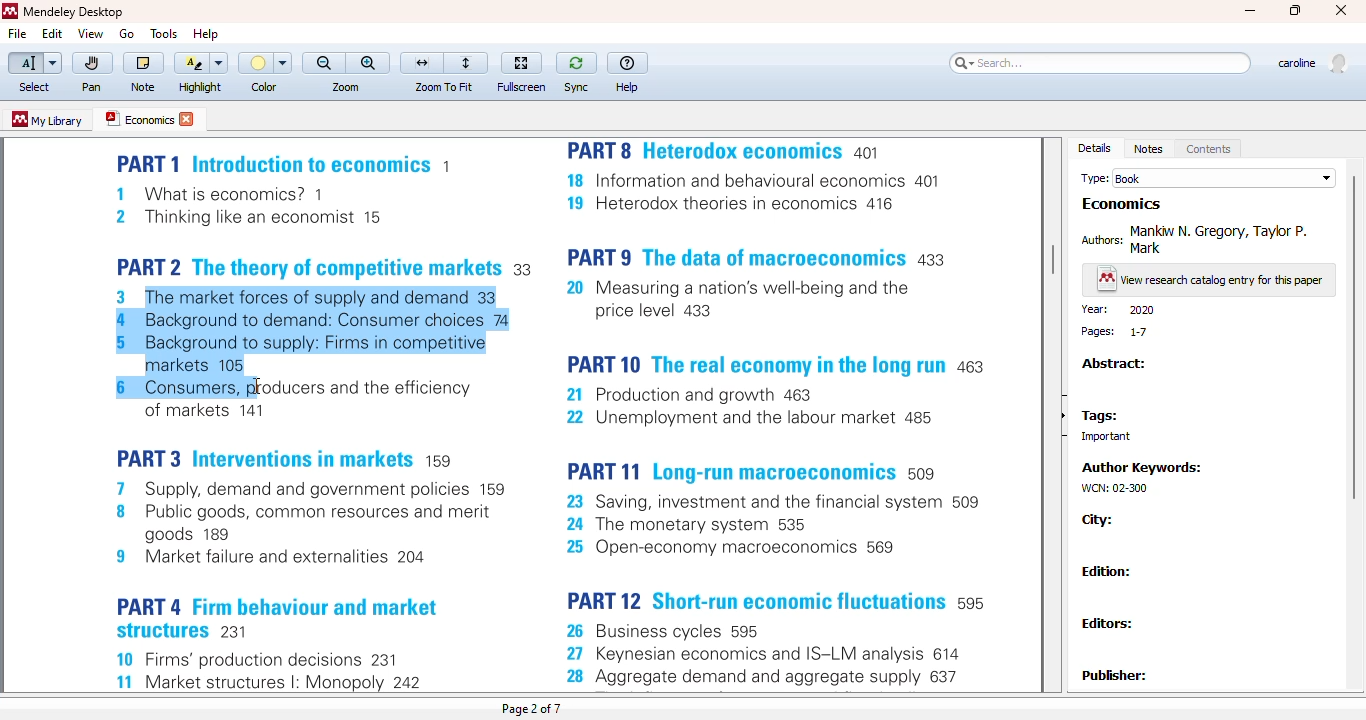 The image size is (1366, 720). What do you see at coordinates (201, 87) in the screenshot?
I see `highlight` at bounding box center [201, 87].